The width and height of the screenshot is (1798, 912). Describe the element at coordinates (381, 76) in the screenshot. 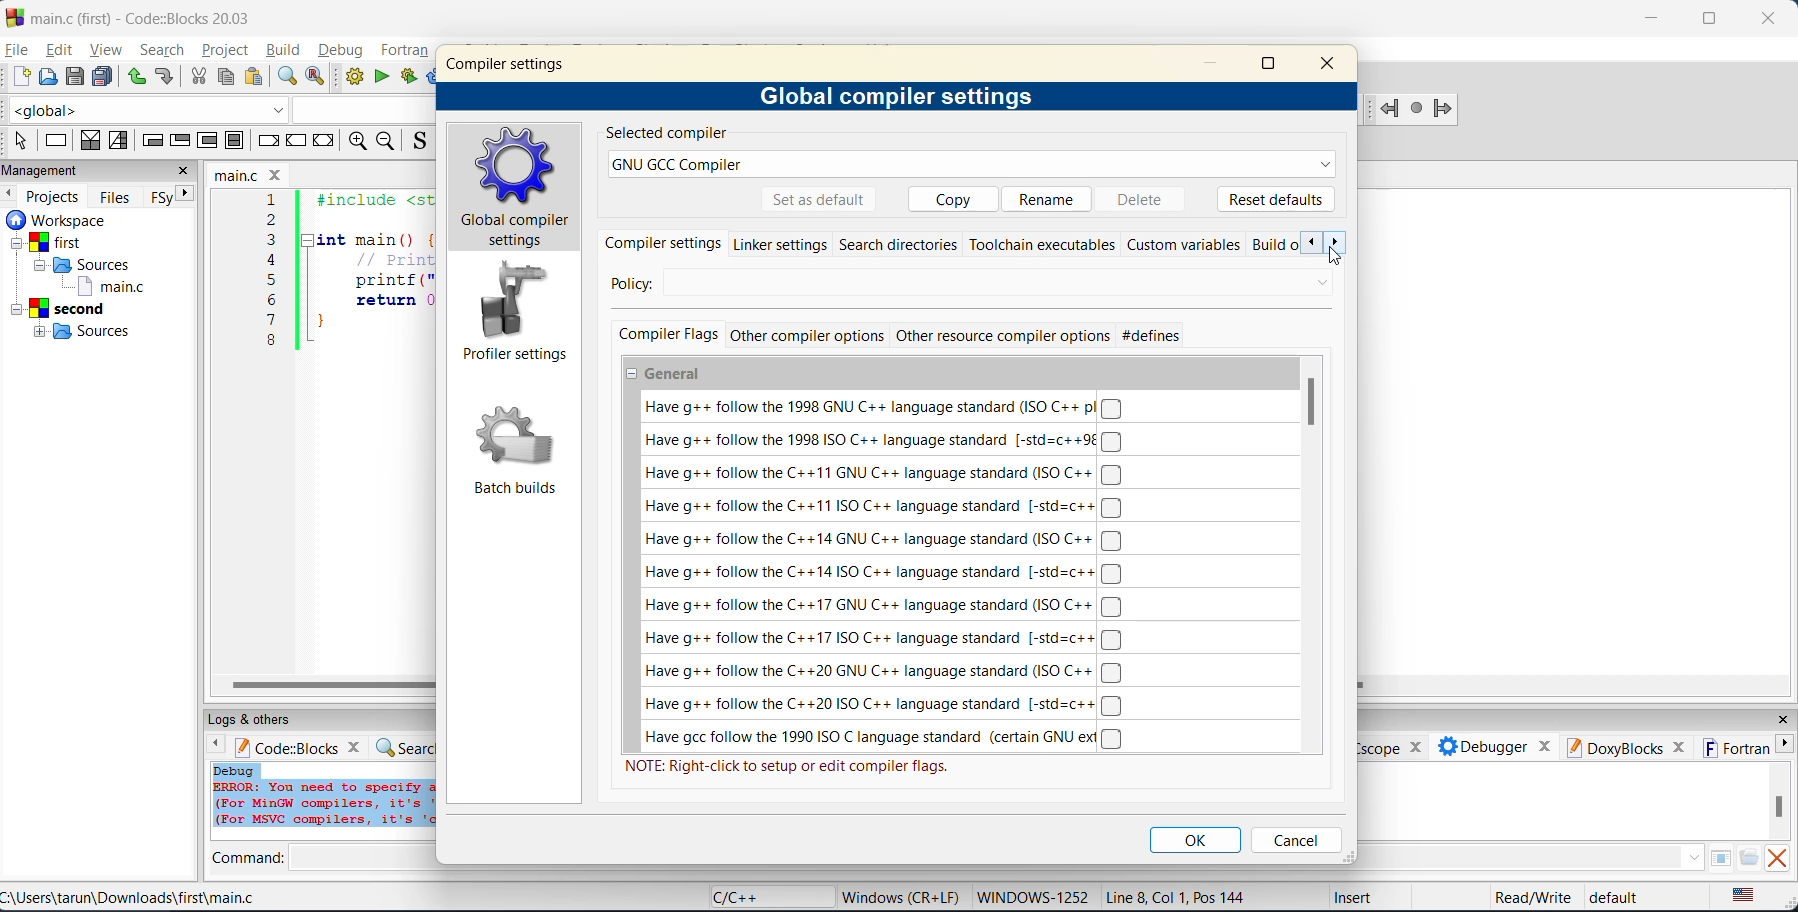

I see `run` at that location.